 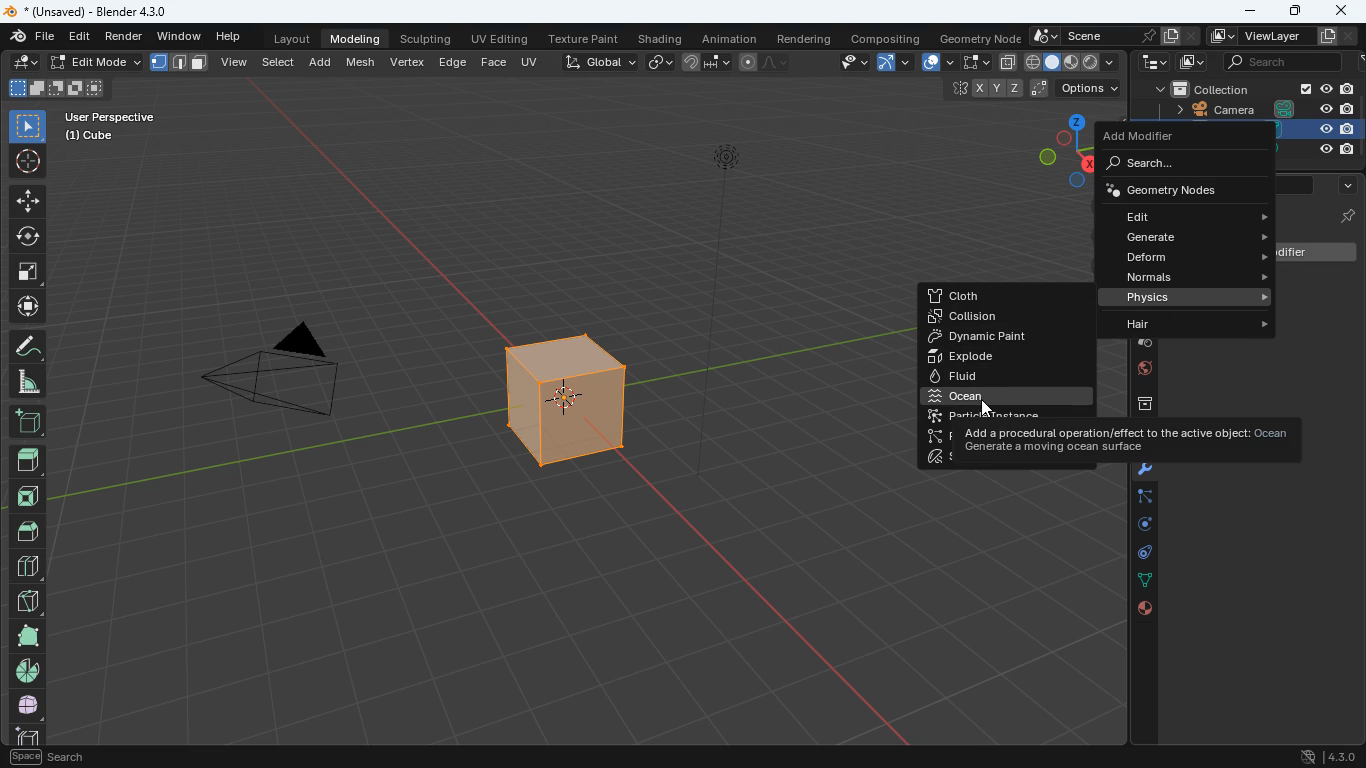 I want to click on dots, so click(x=1141, y=582).